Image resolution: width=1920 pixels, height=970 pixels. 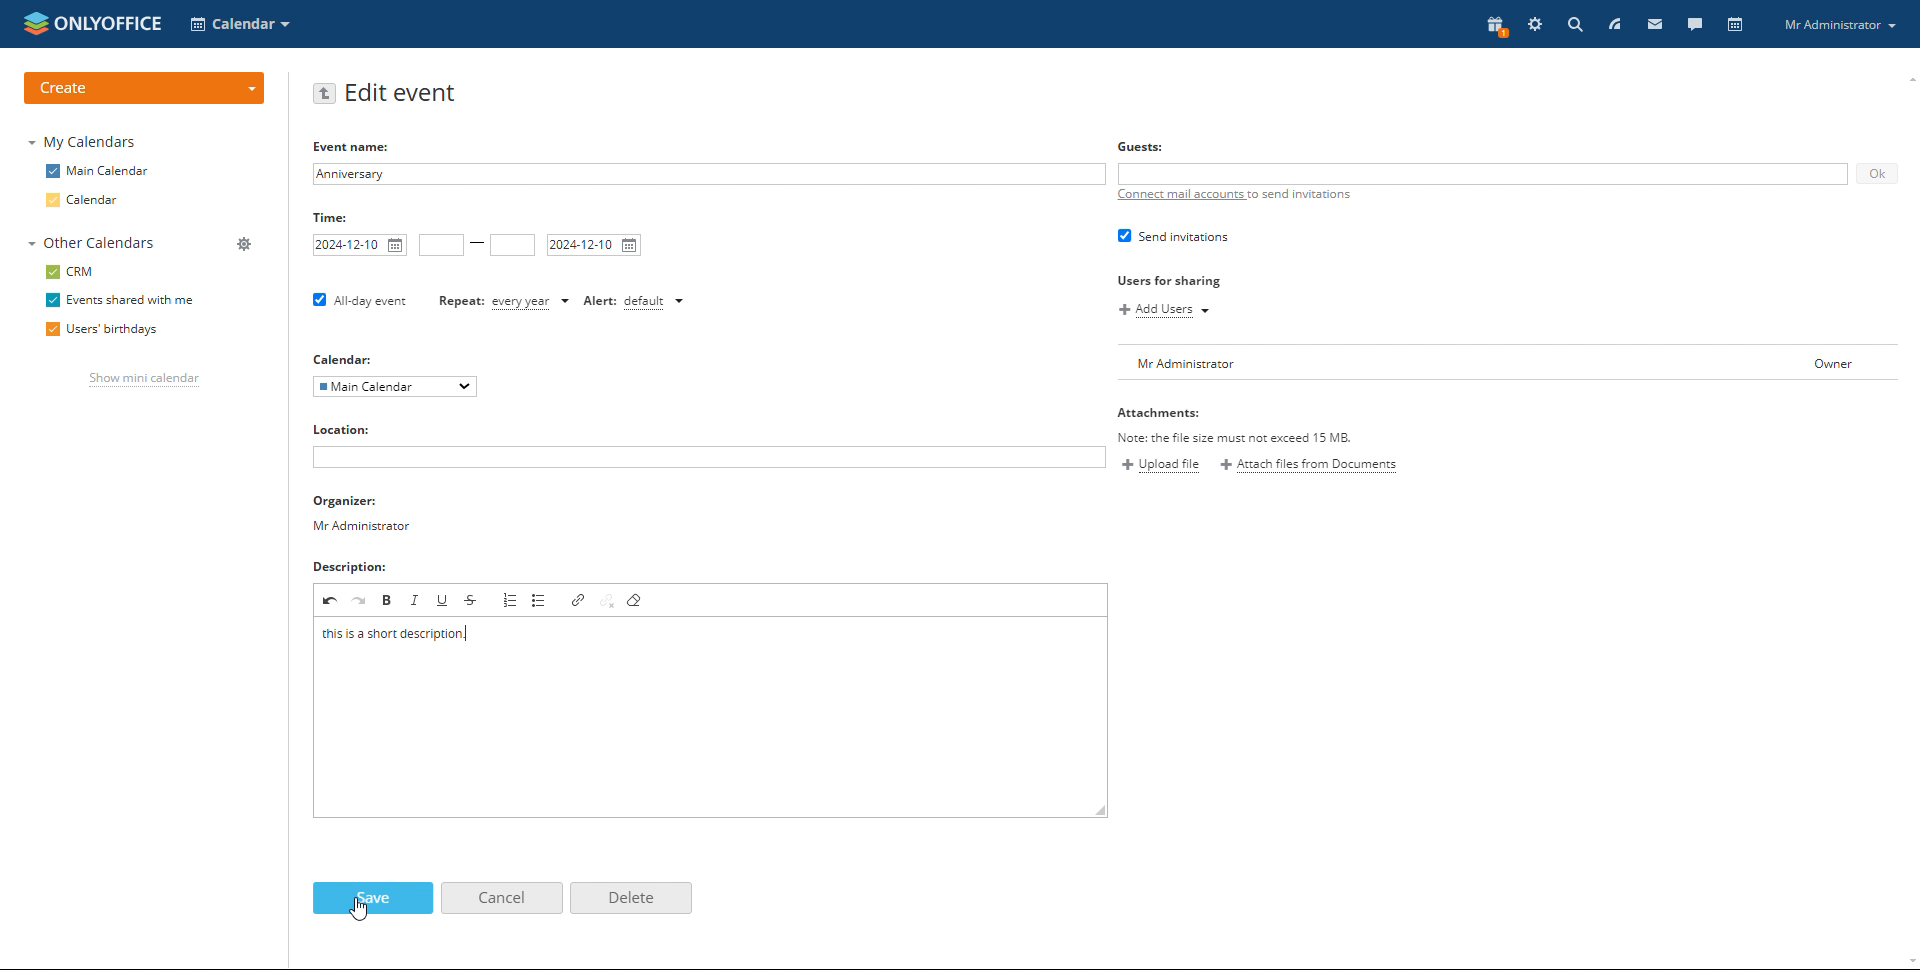 I want to click on Calendar:, so click(x=349, y=358).